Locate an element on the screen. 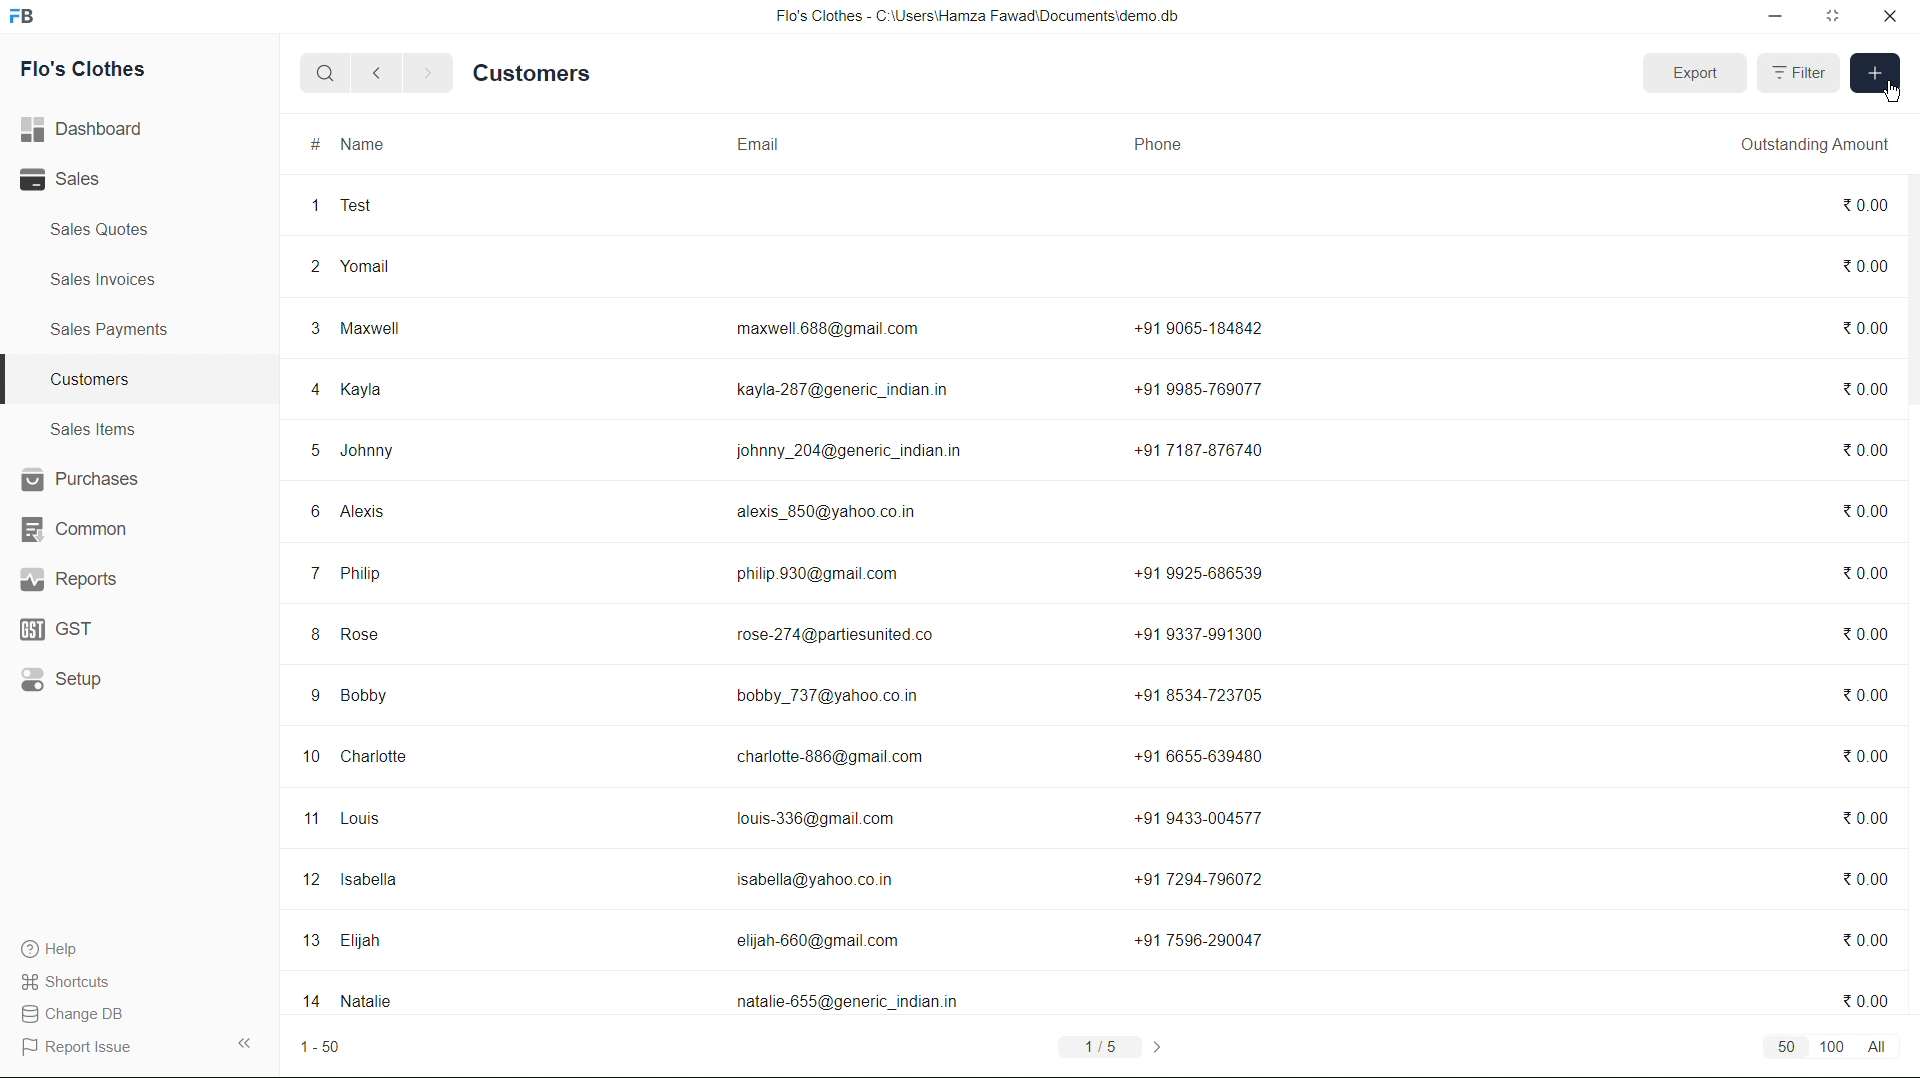 The width and height of the screenshot is (1920, 1078). Common is located at coordinates (74, 529).